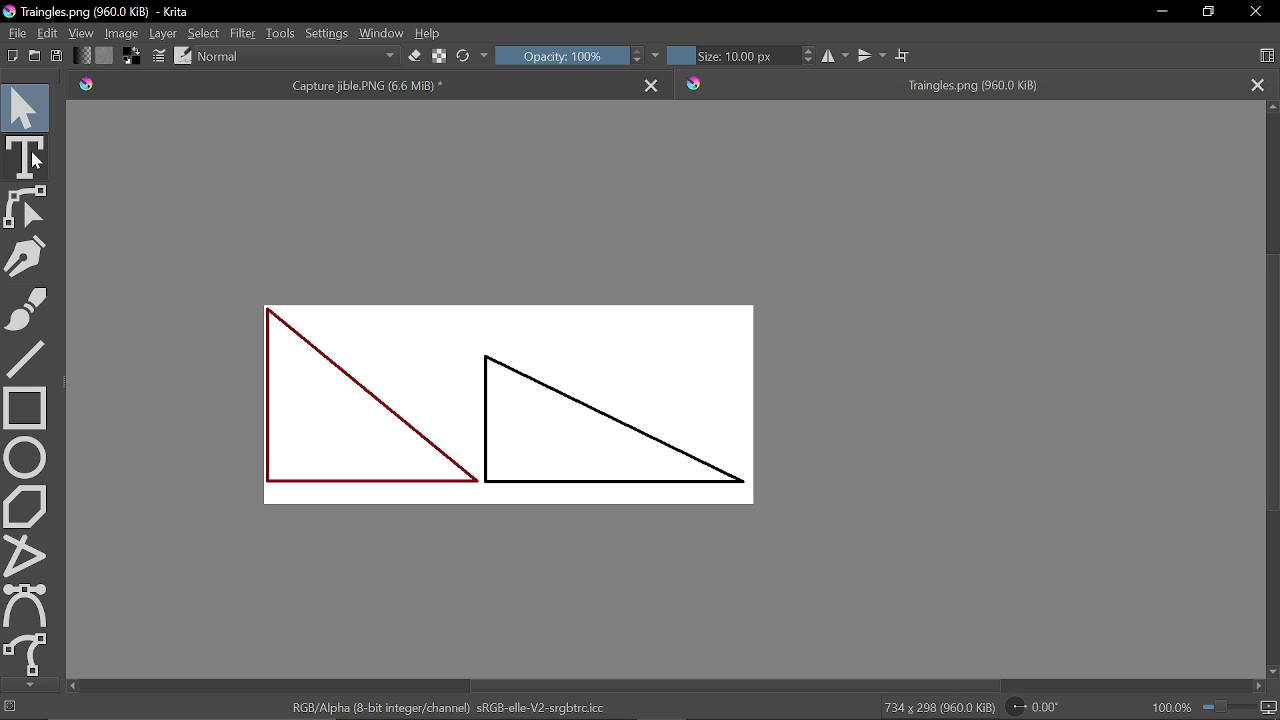  Describe the element at coordinates (509, 405) in the screenshot. I see `shapes` at that location.